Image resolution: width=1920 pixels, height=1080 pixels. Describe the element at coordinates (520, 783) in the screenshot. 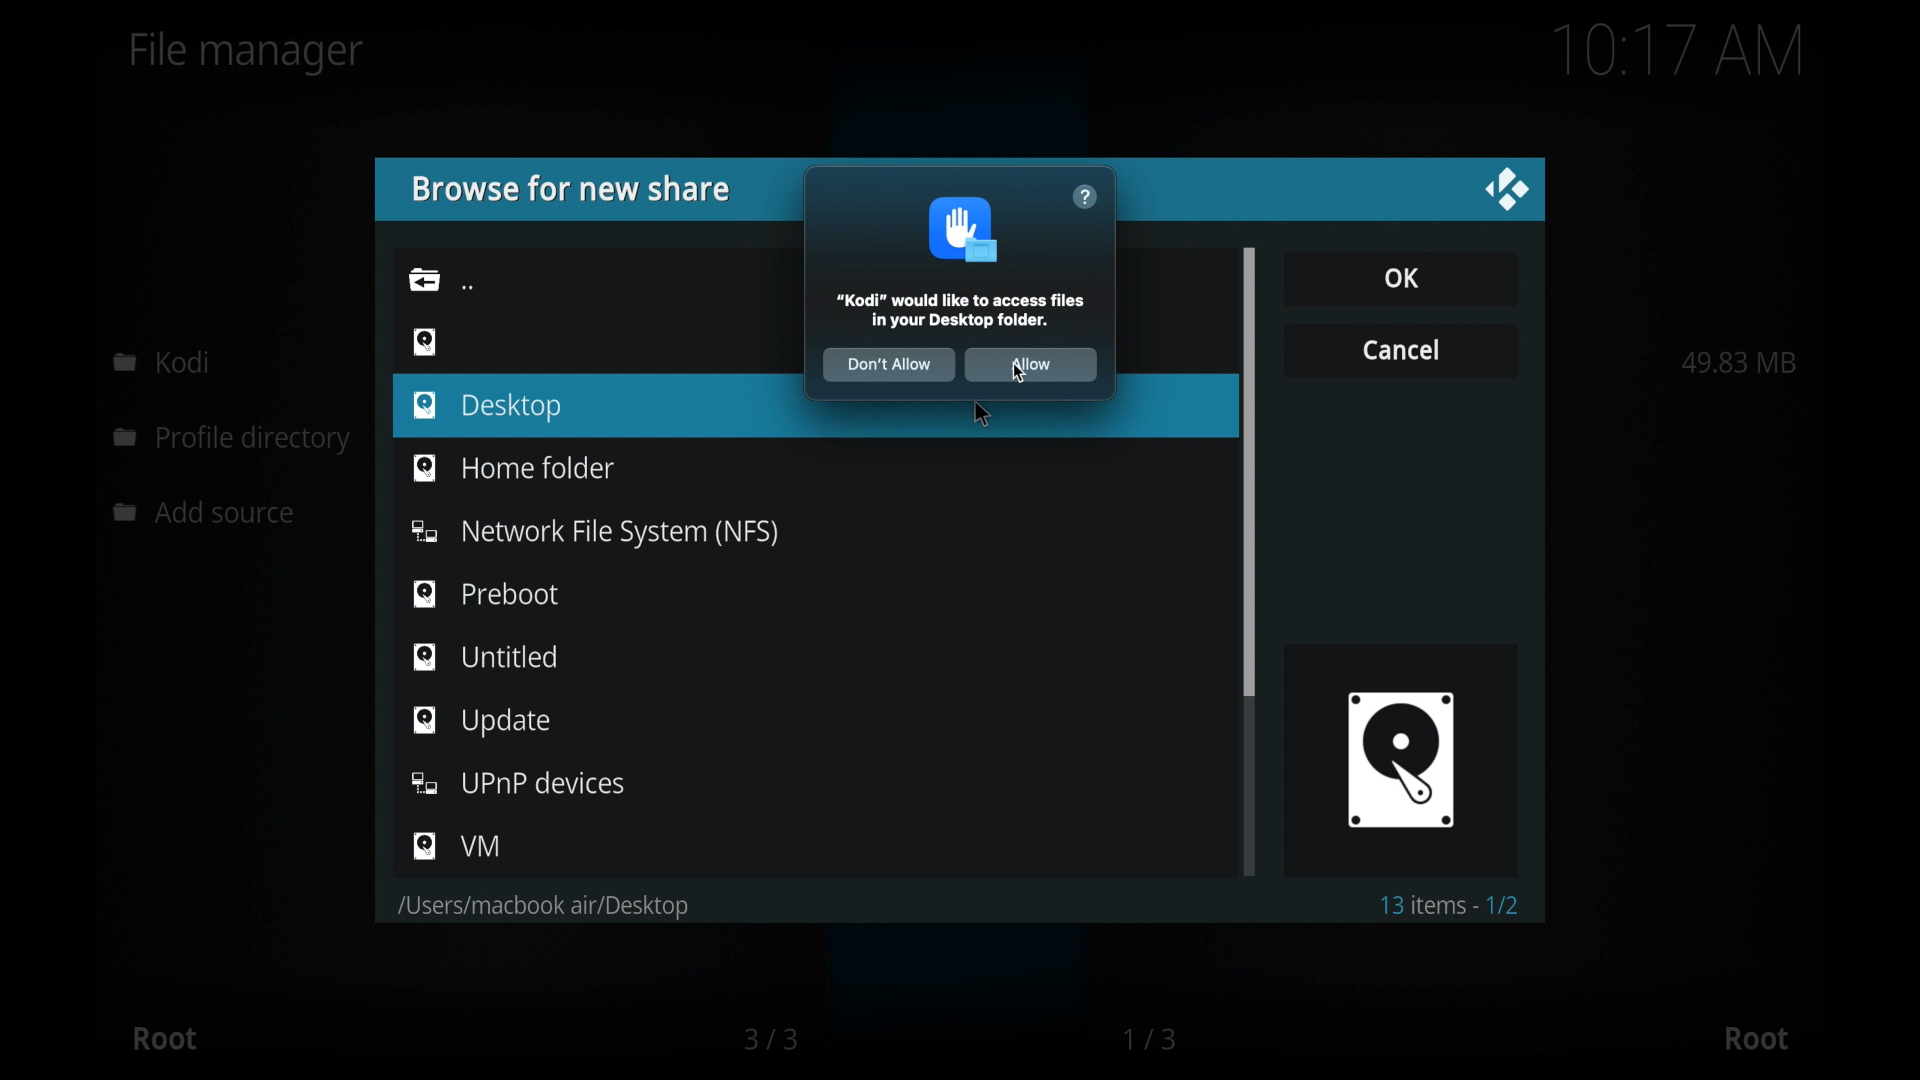

I see `UPnP devices` at that location.